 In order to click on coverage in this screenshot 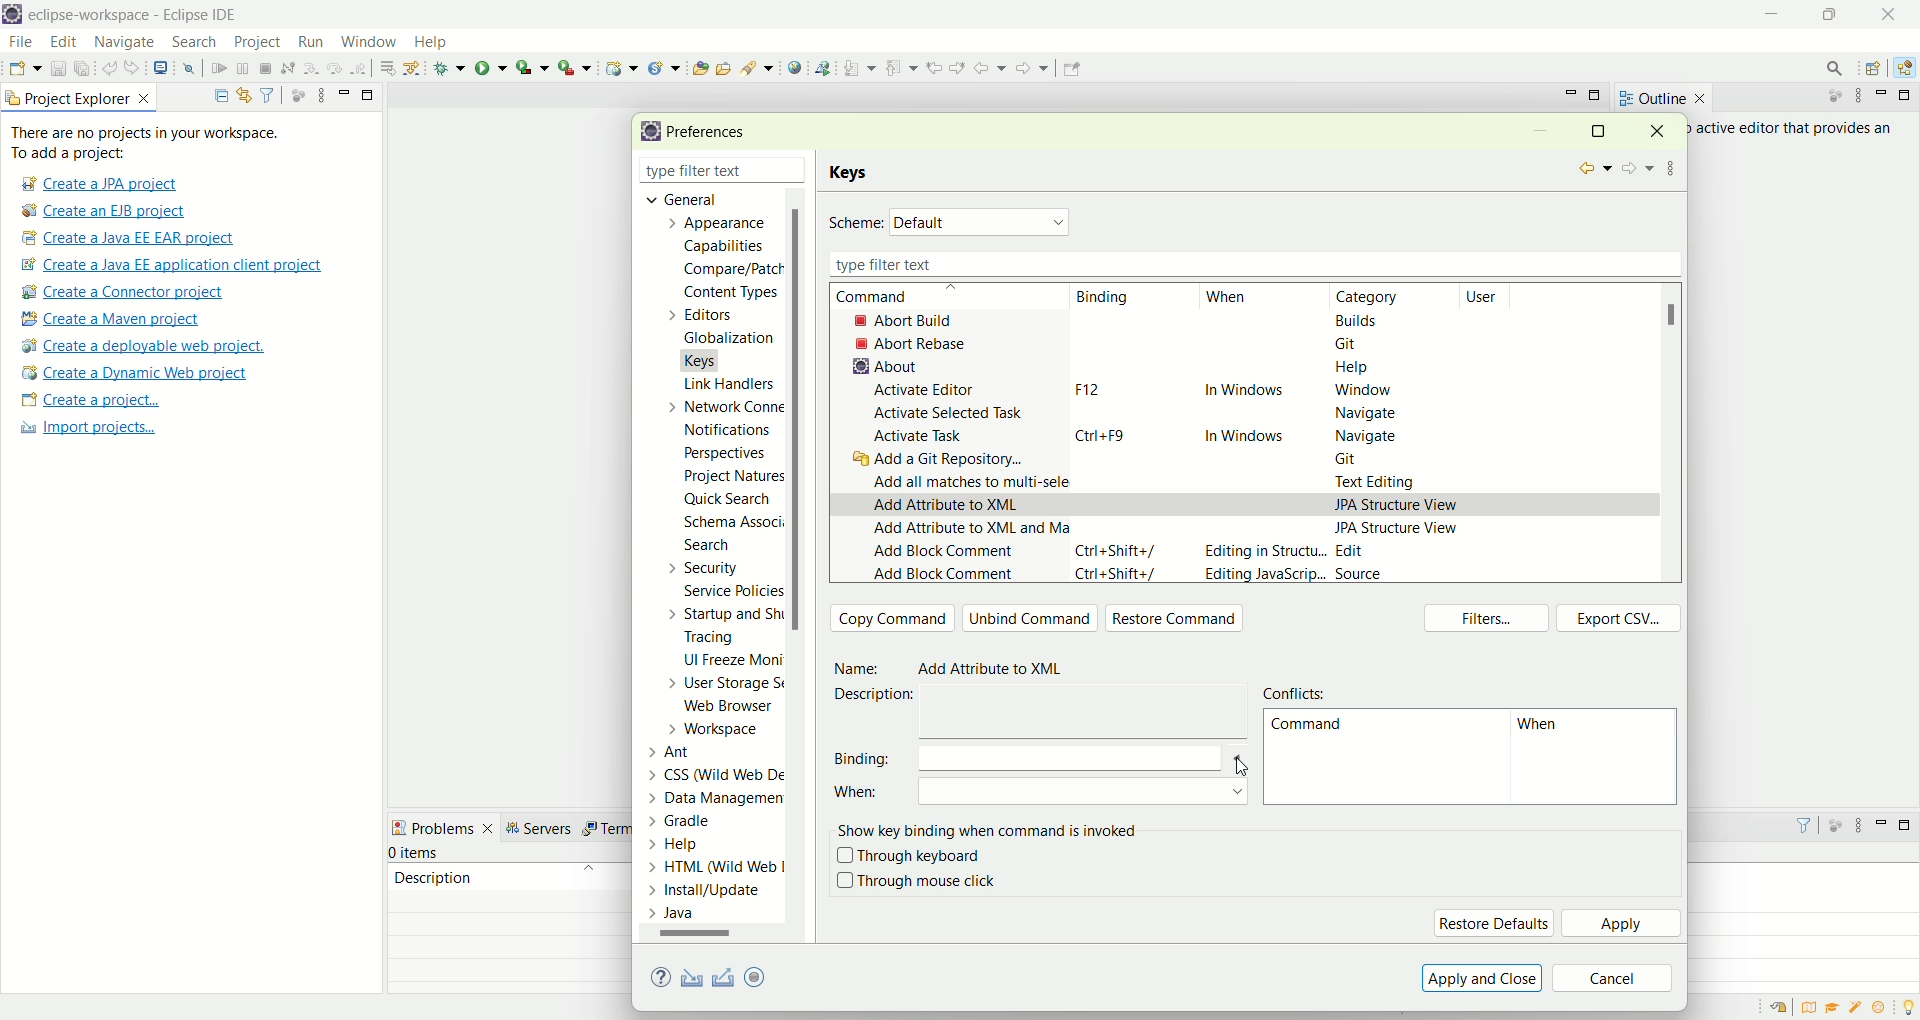, I will do `click(532, 67)`.